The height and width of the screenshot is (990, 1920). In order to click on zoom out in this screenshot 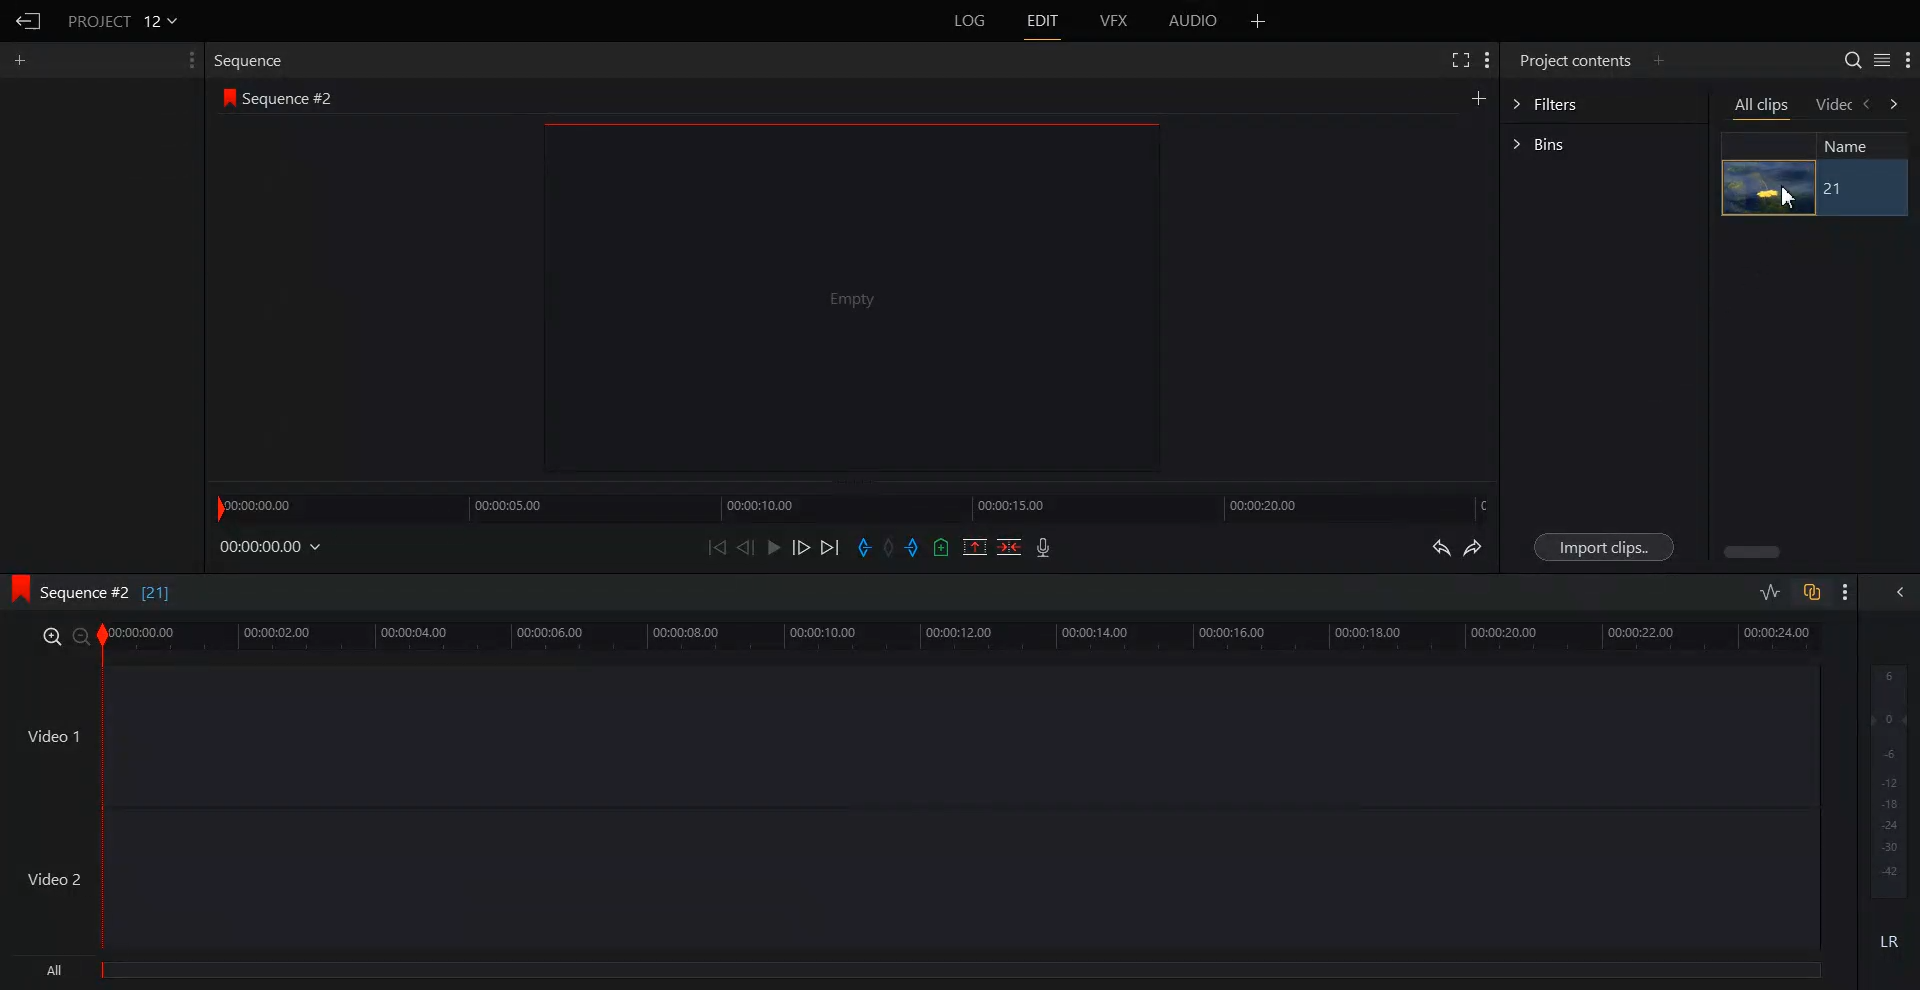, I will do `click(81, 637)`.